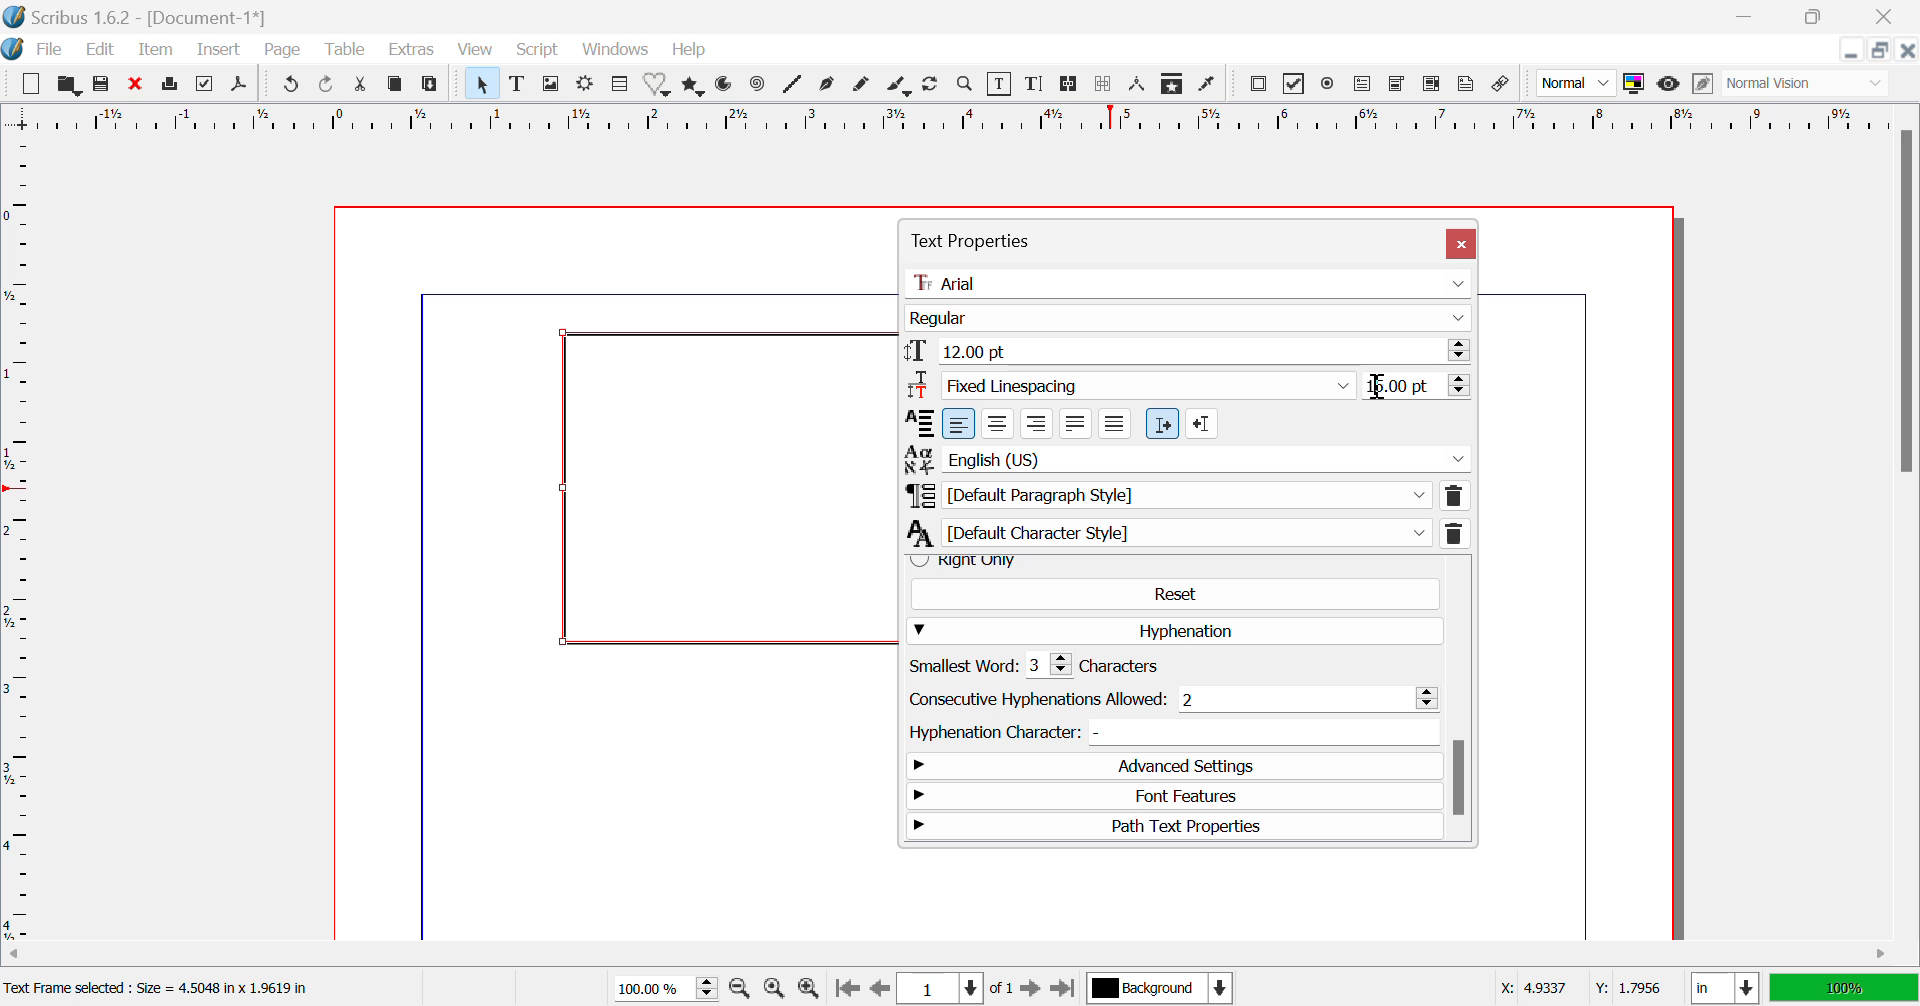 The height and width of the screenshot is (1006, 1920). Describe the element at coordinates (1364, 86) in the screenshot. I see `Pdf Text Field` at that location.